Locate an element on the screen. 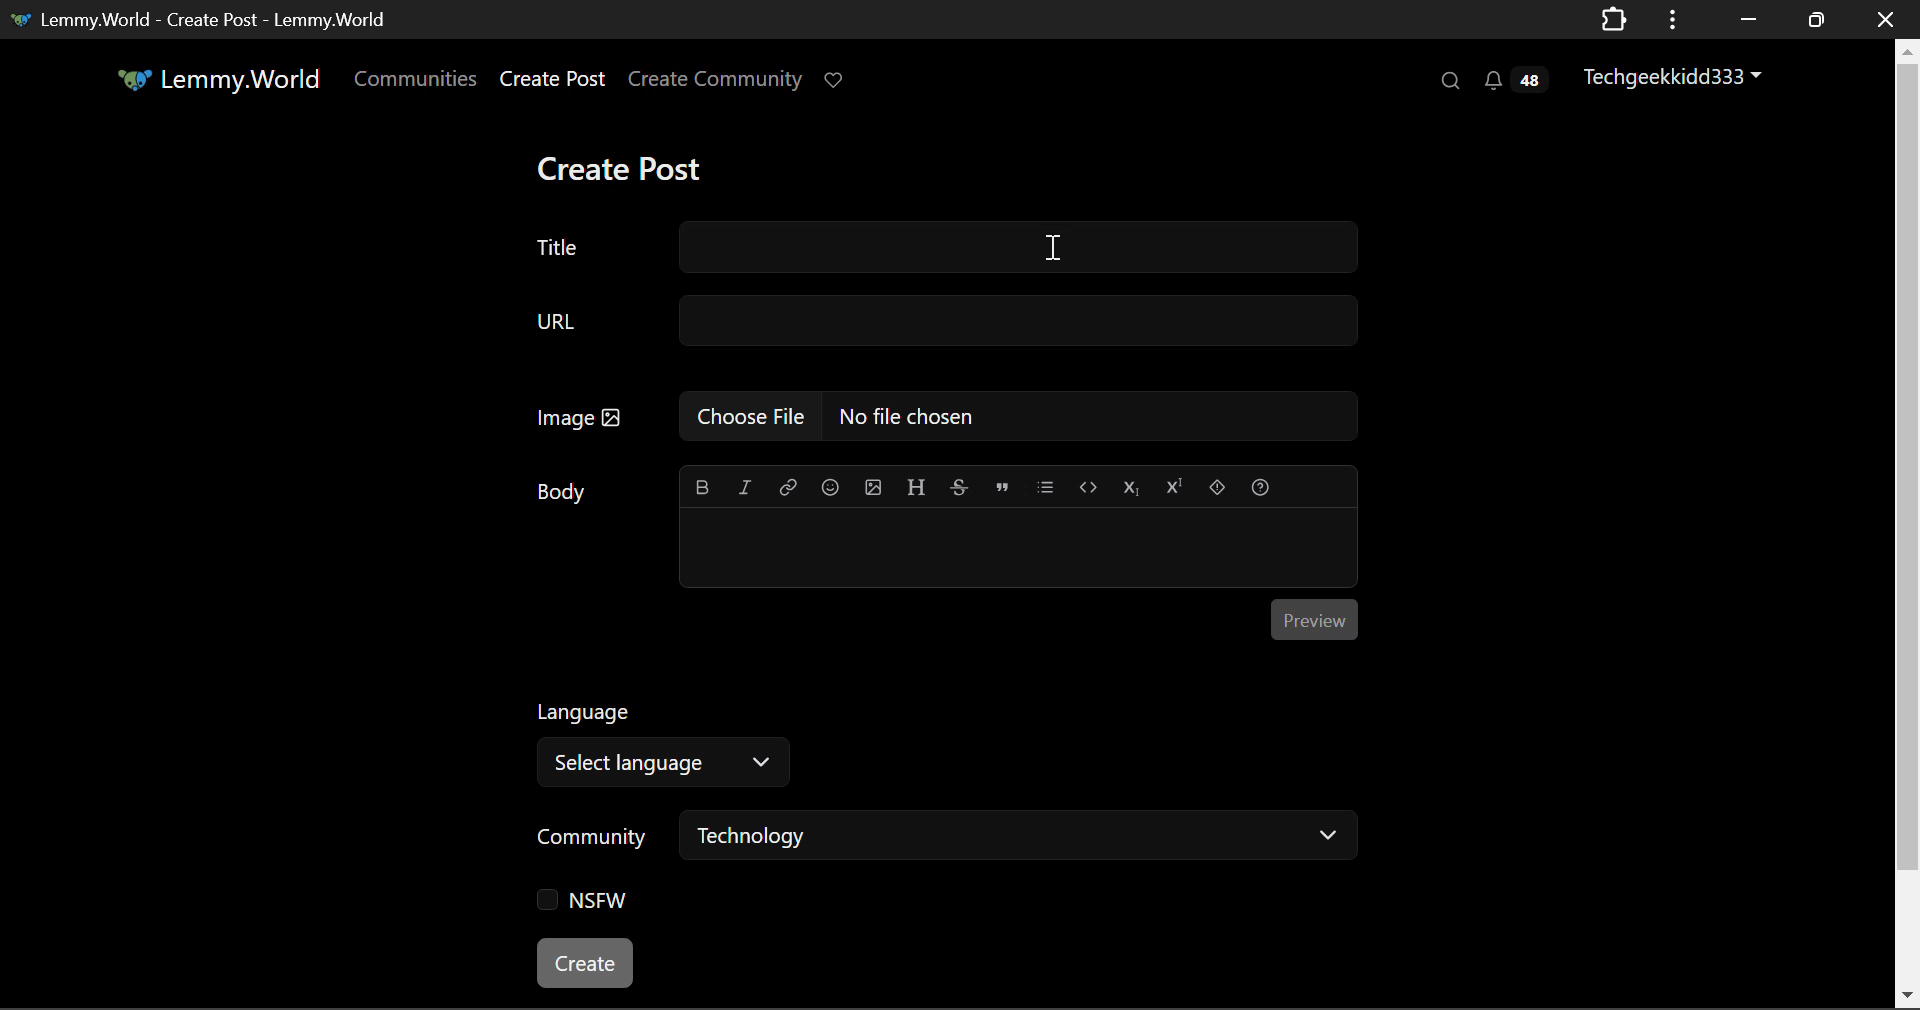 The image size is (1920, 1010). bold is located at coordinates (704, 483).